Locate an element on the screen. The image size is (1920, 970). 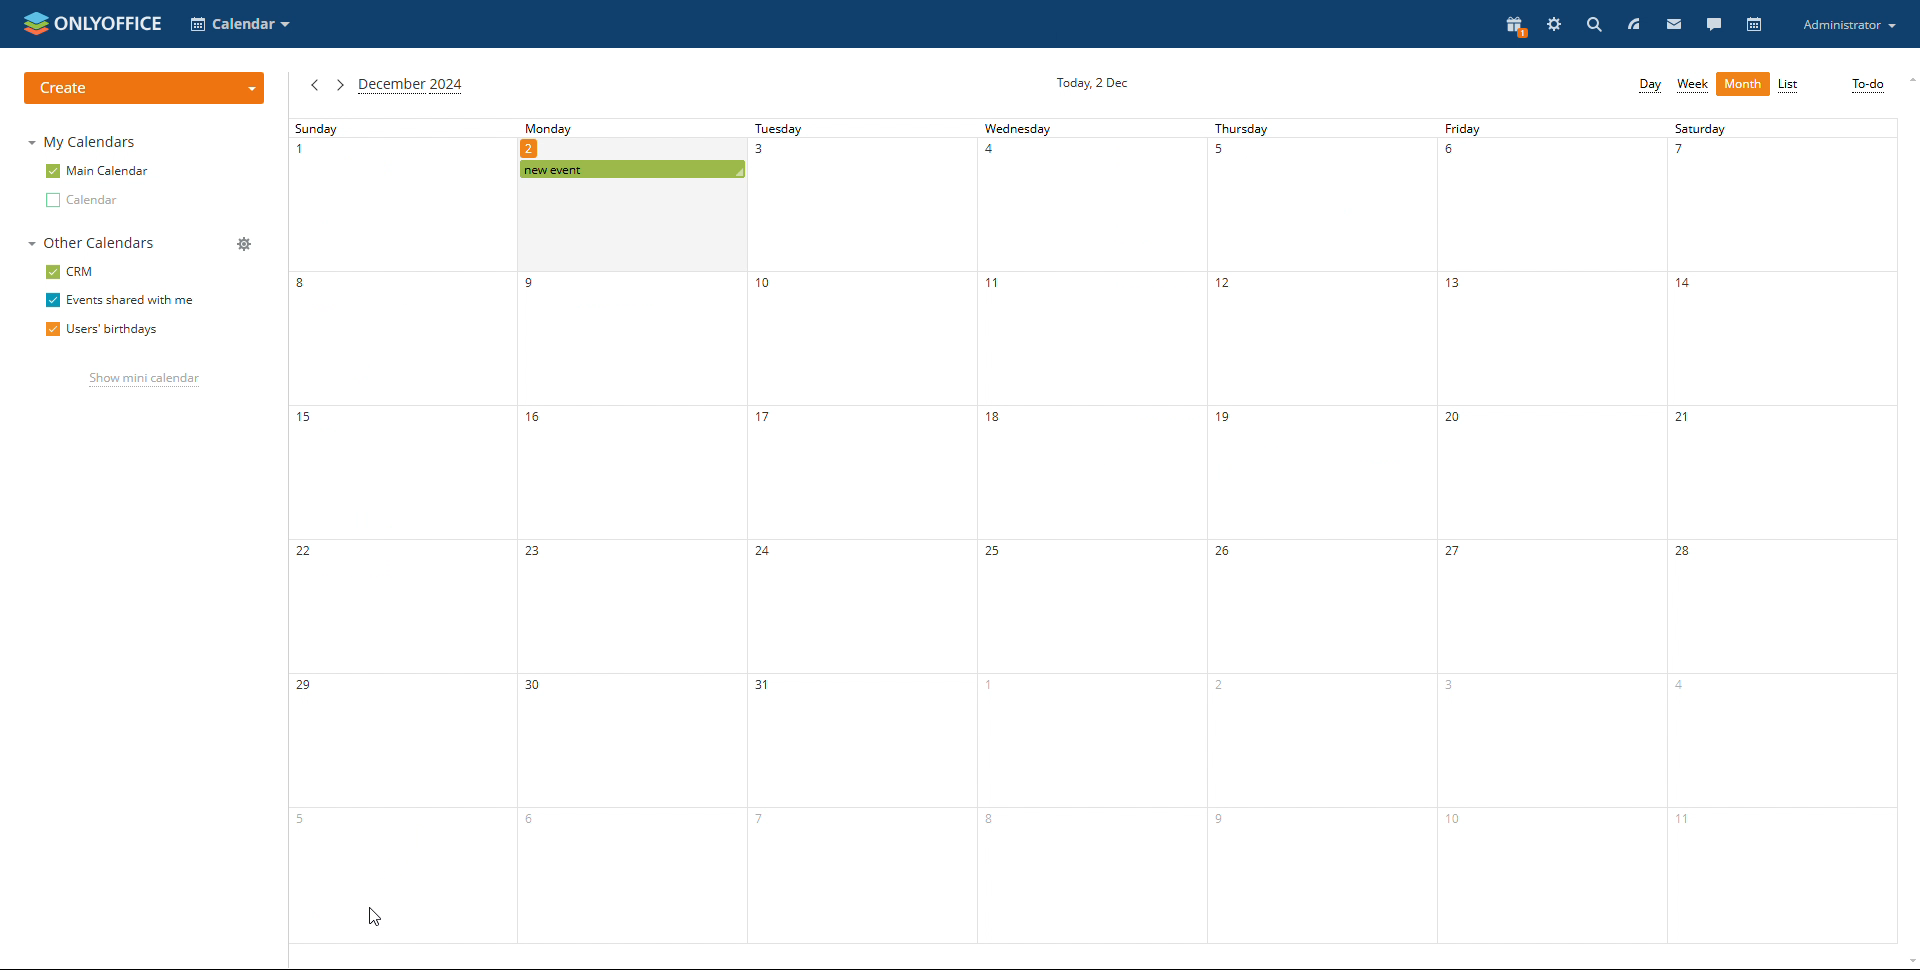
logo is located at coordinates (92, 24).